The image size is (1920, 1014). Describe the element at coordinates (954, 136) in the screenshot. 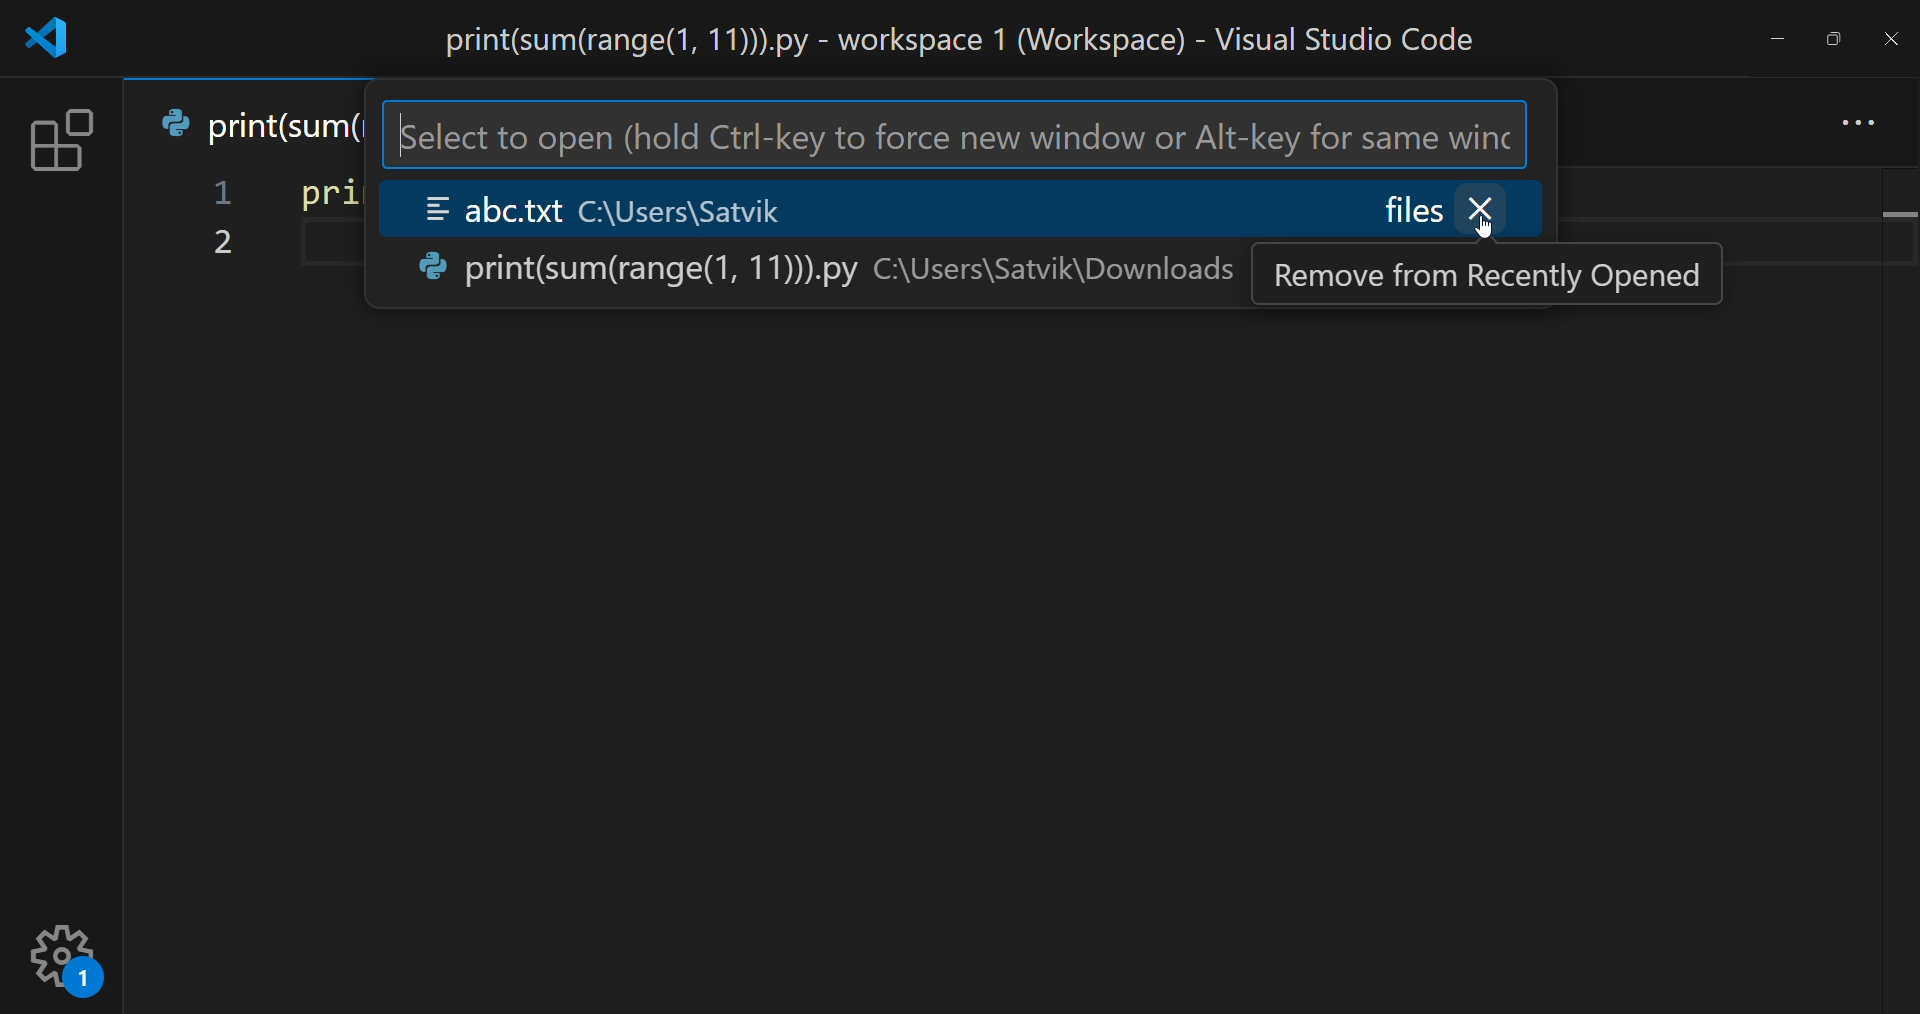

I see `Select to open (hold Ctrl-key to force new window or Alt-key for same win` at that location.